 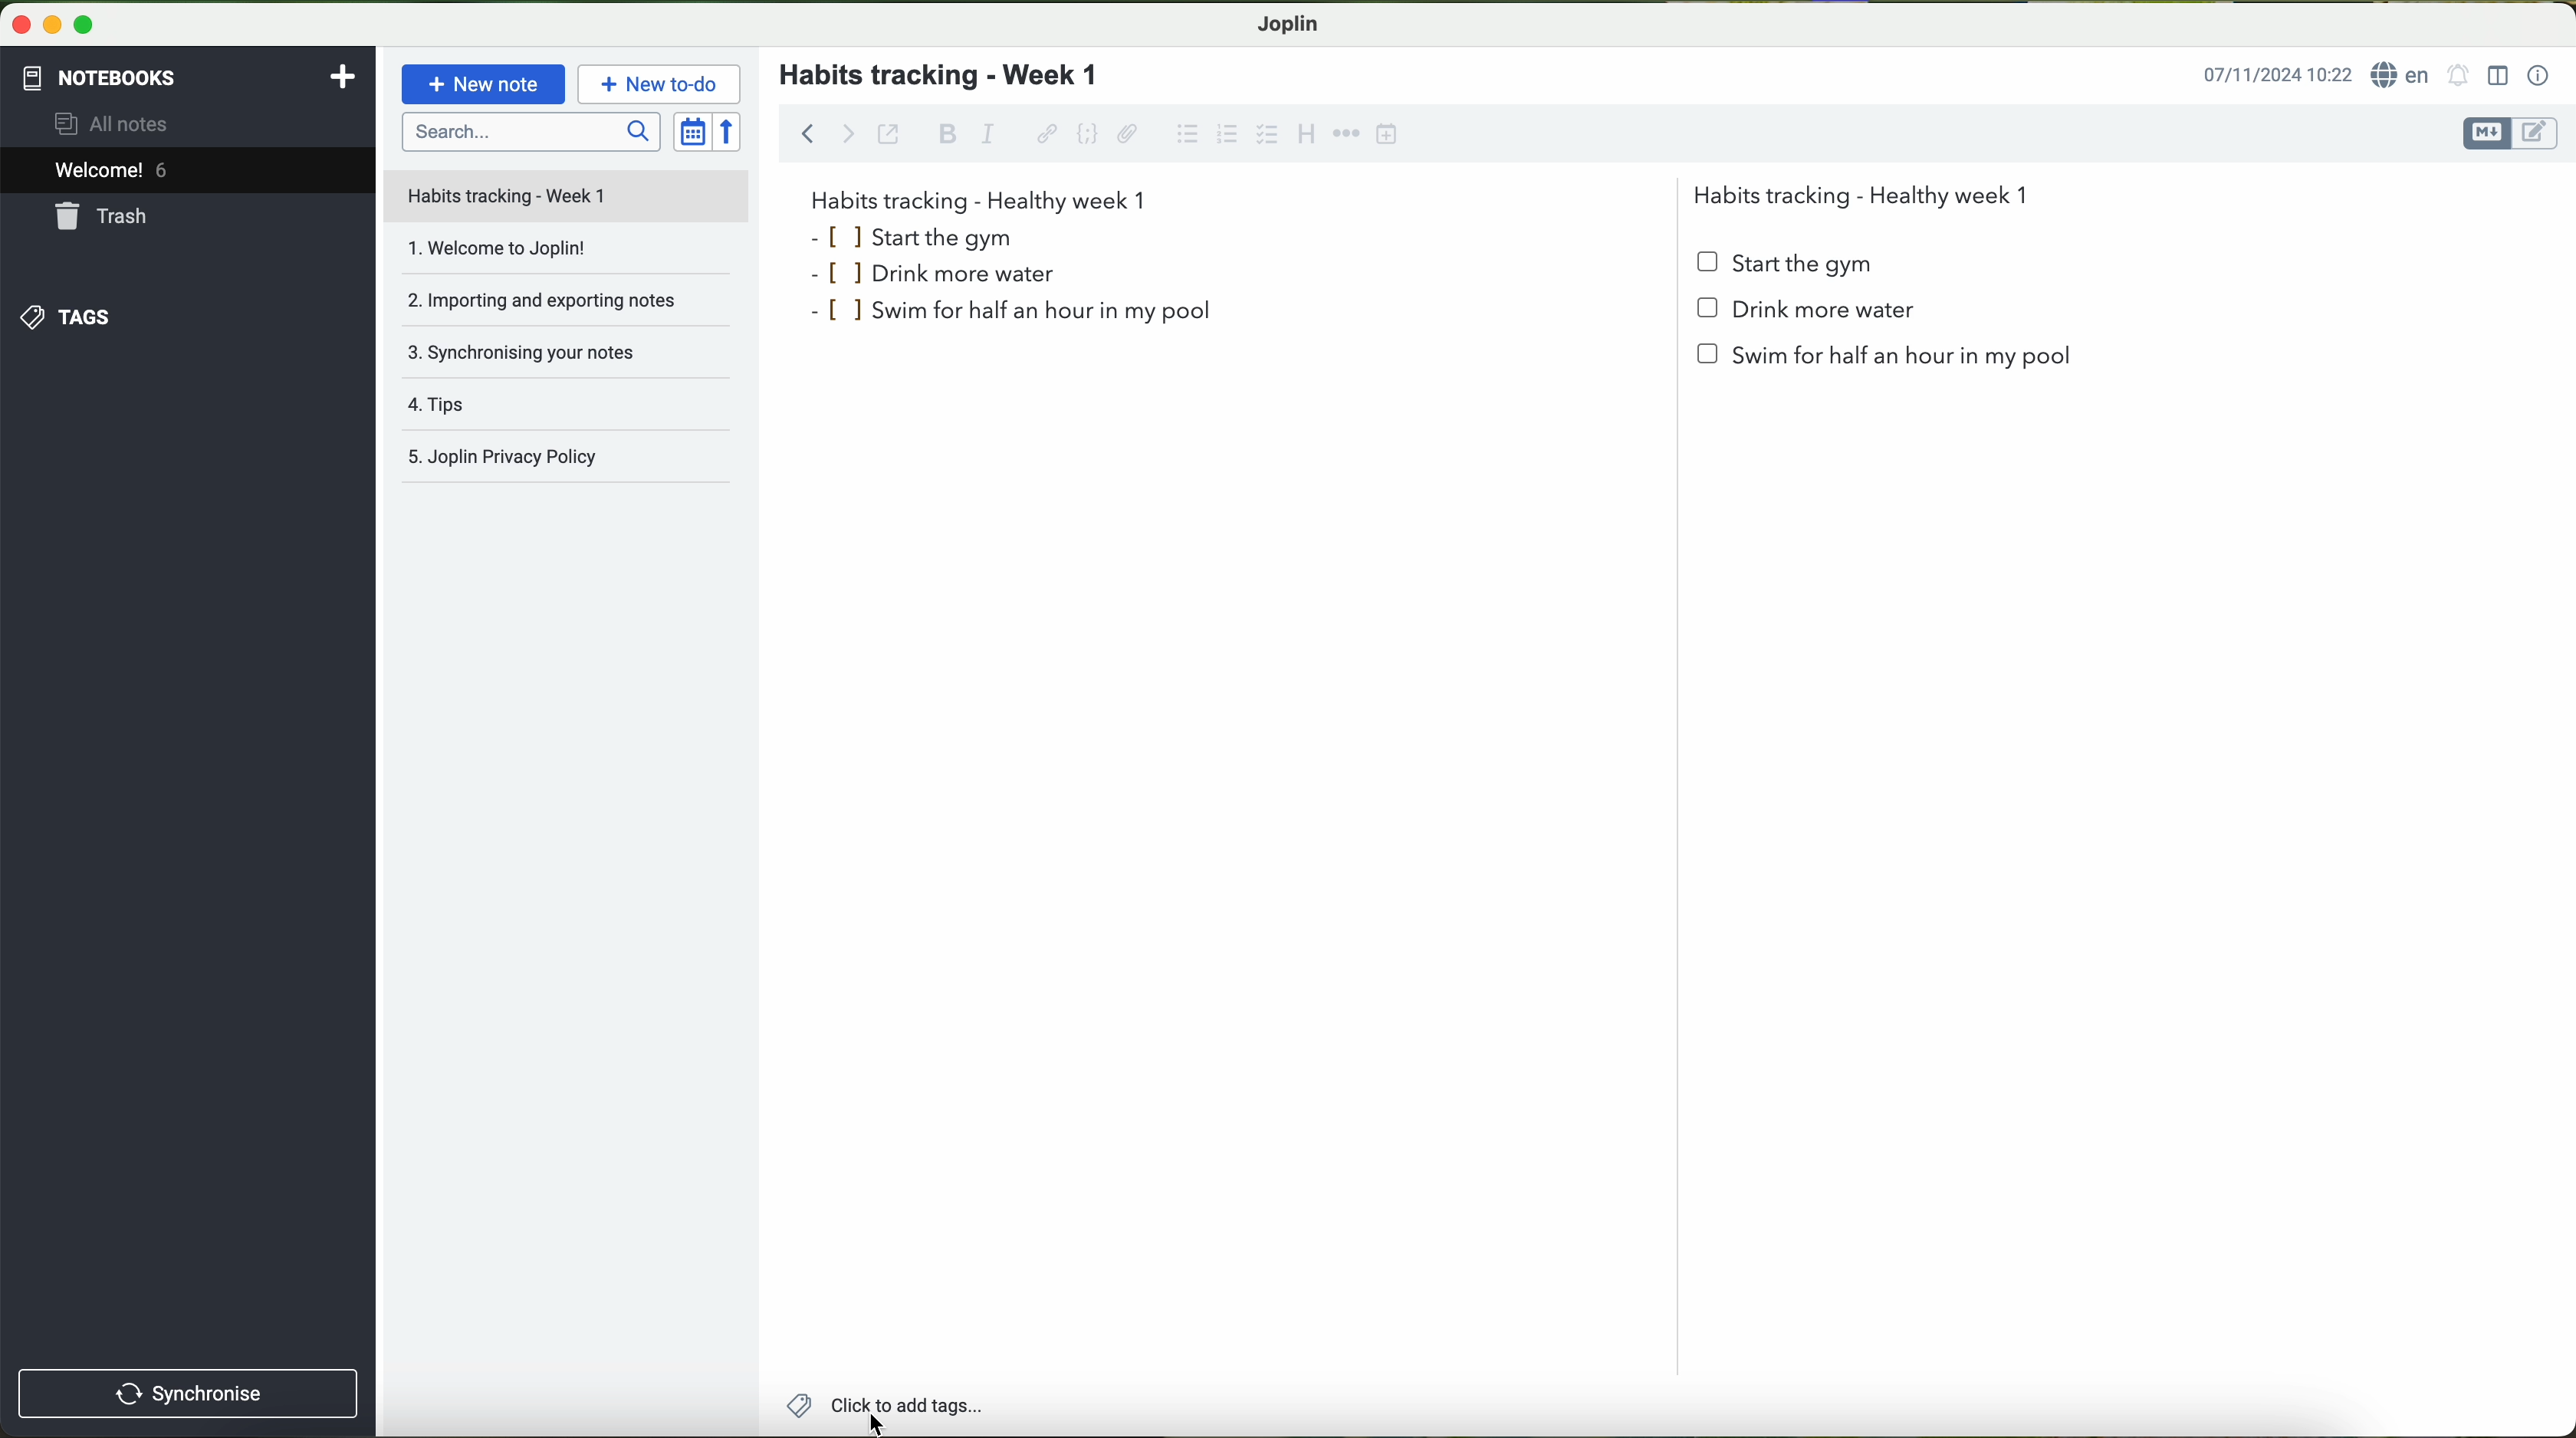 I want to click on habits tracking week 1, so click(x=979, y=198).